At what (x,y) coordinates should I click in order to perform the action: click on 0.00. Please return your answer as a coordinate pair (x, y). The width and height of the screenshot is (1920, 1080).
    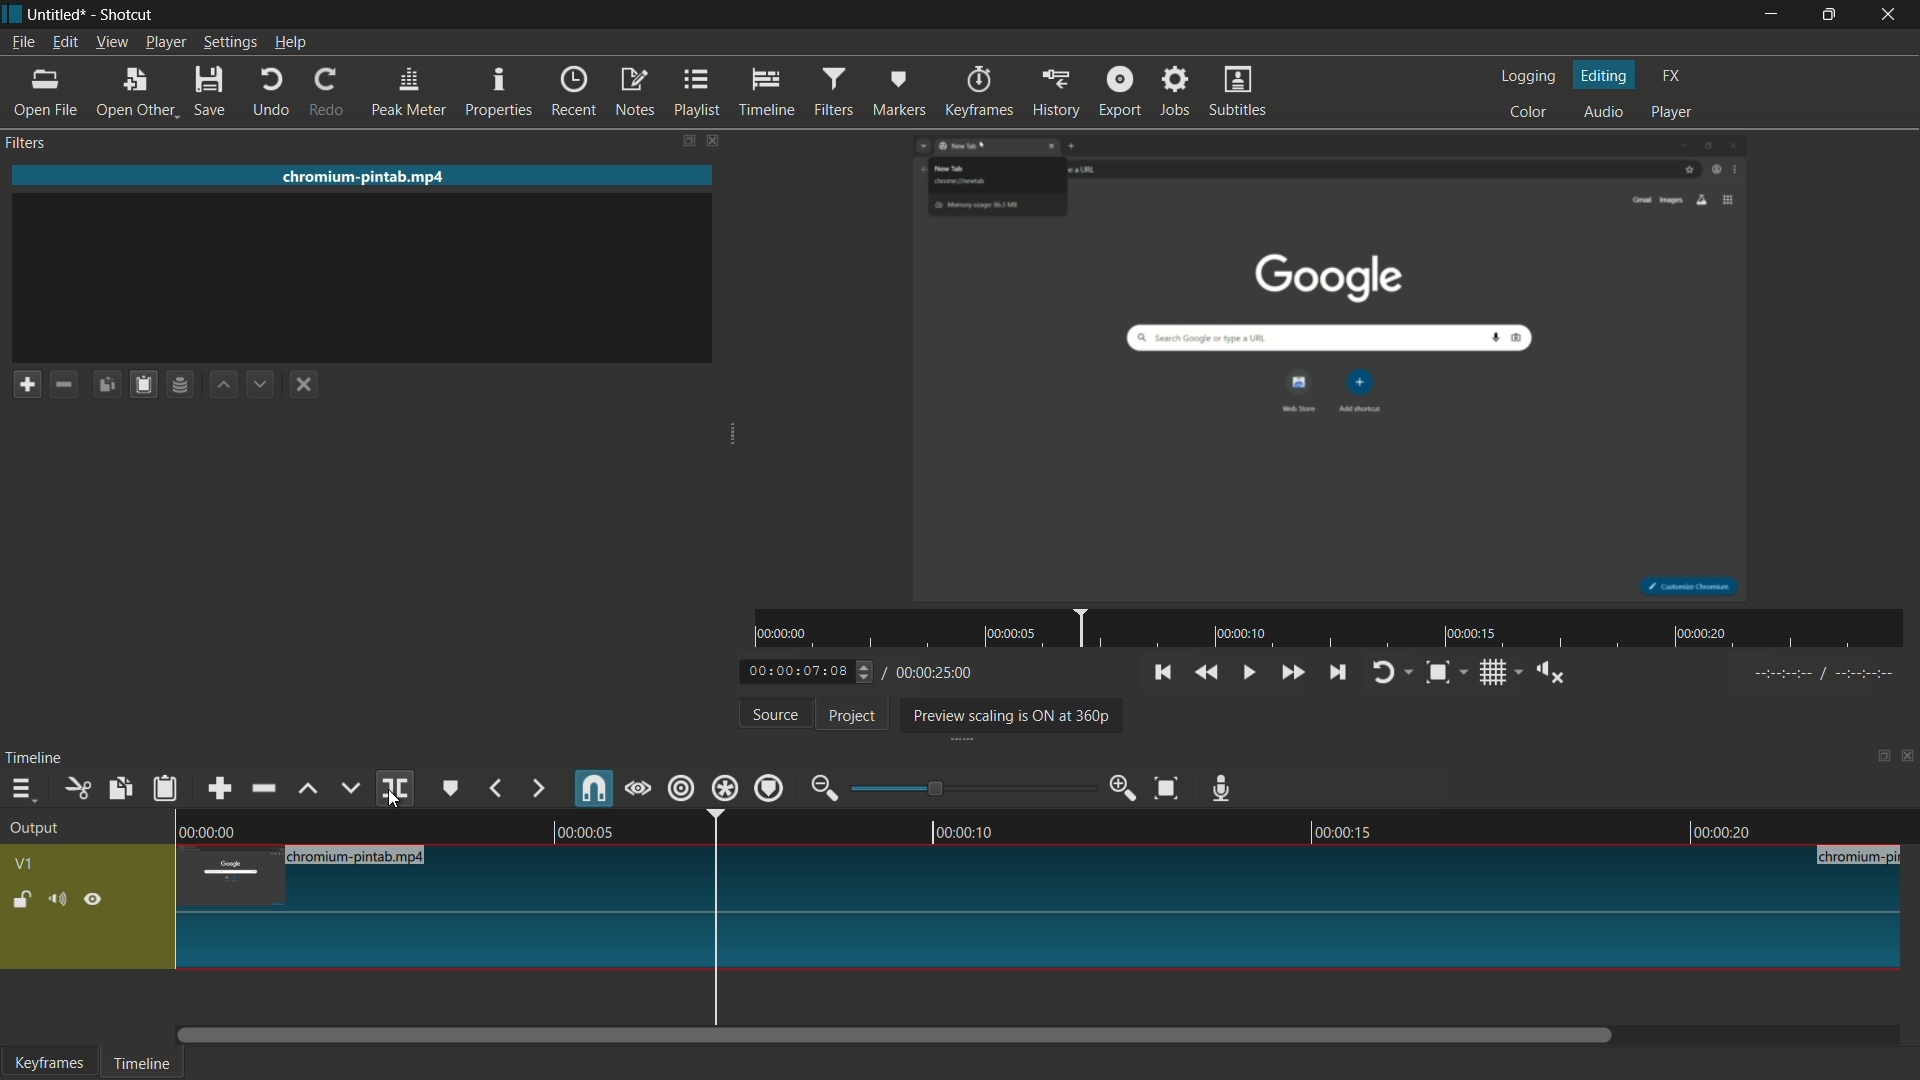
    Looking at the image, I should click on (214, 829).